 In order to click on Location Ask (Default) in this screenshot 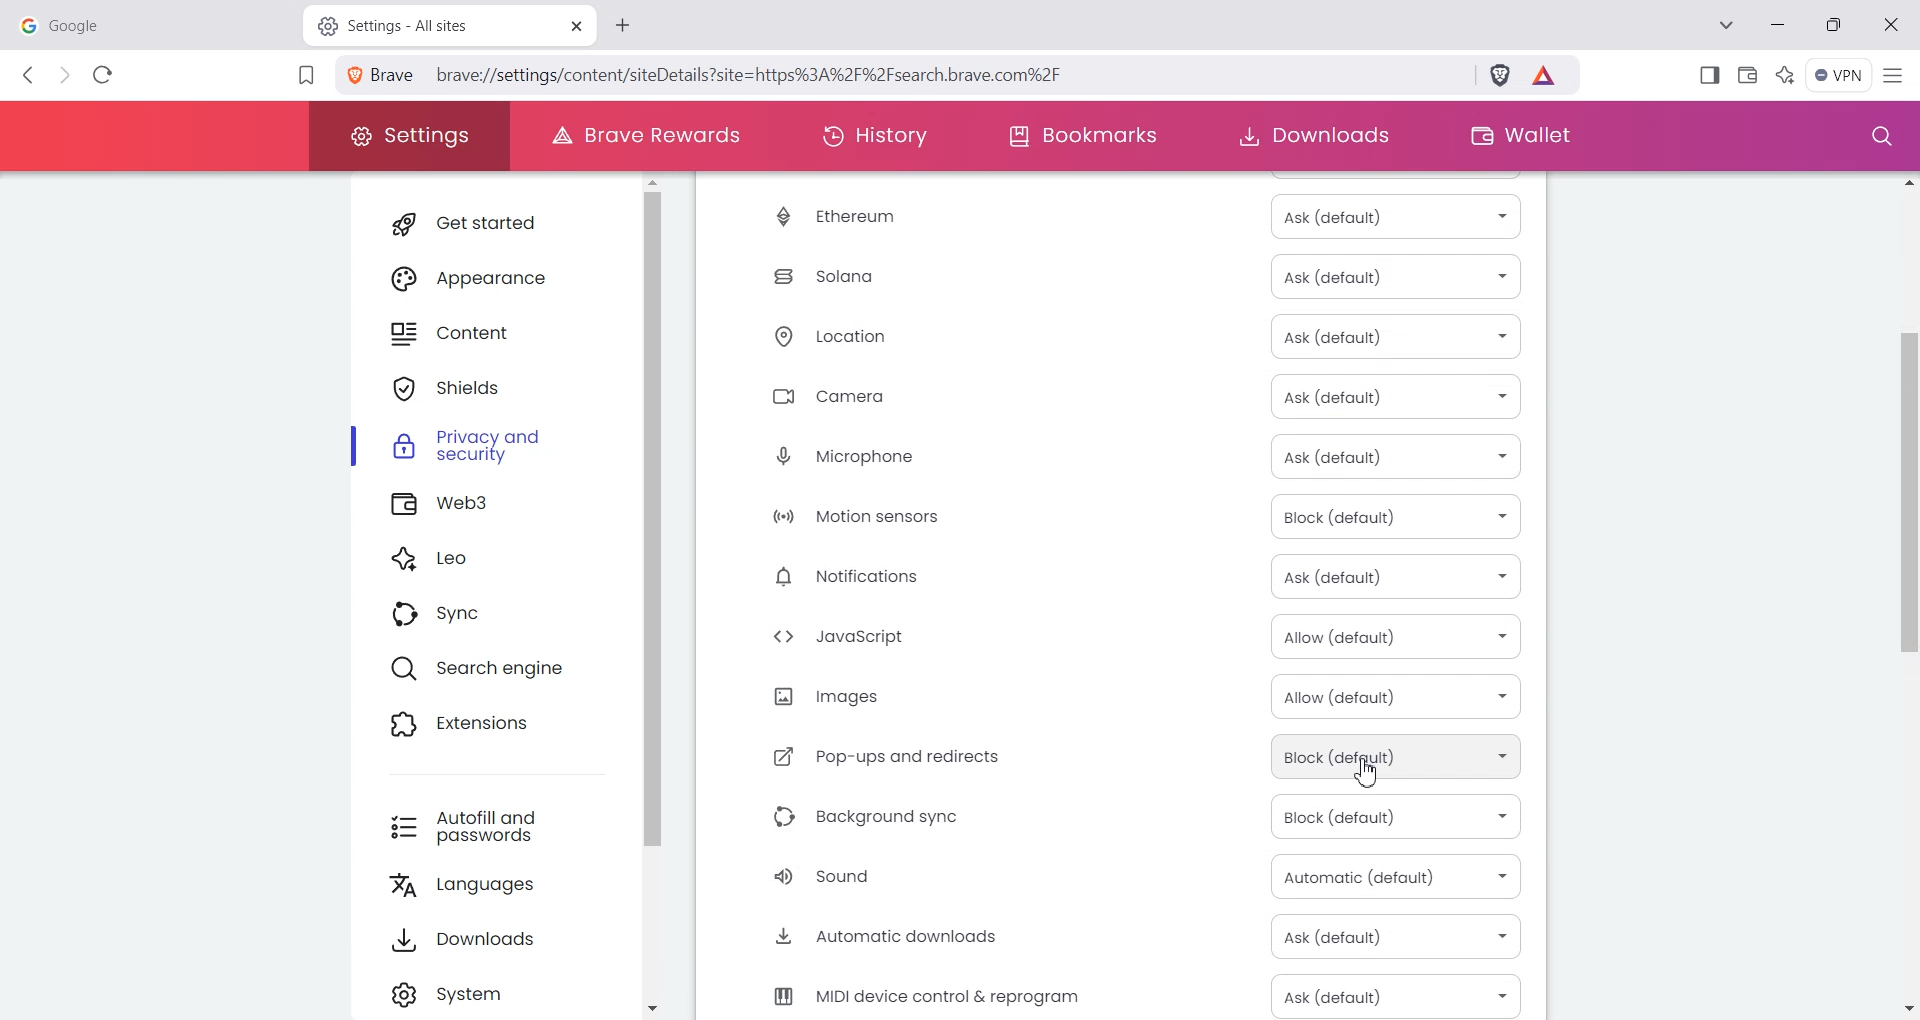, I will do `click(1122, 339)`.